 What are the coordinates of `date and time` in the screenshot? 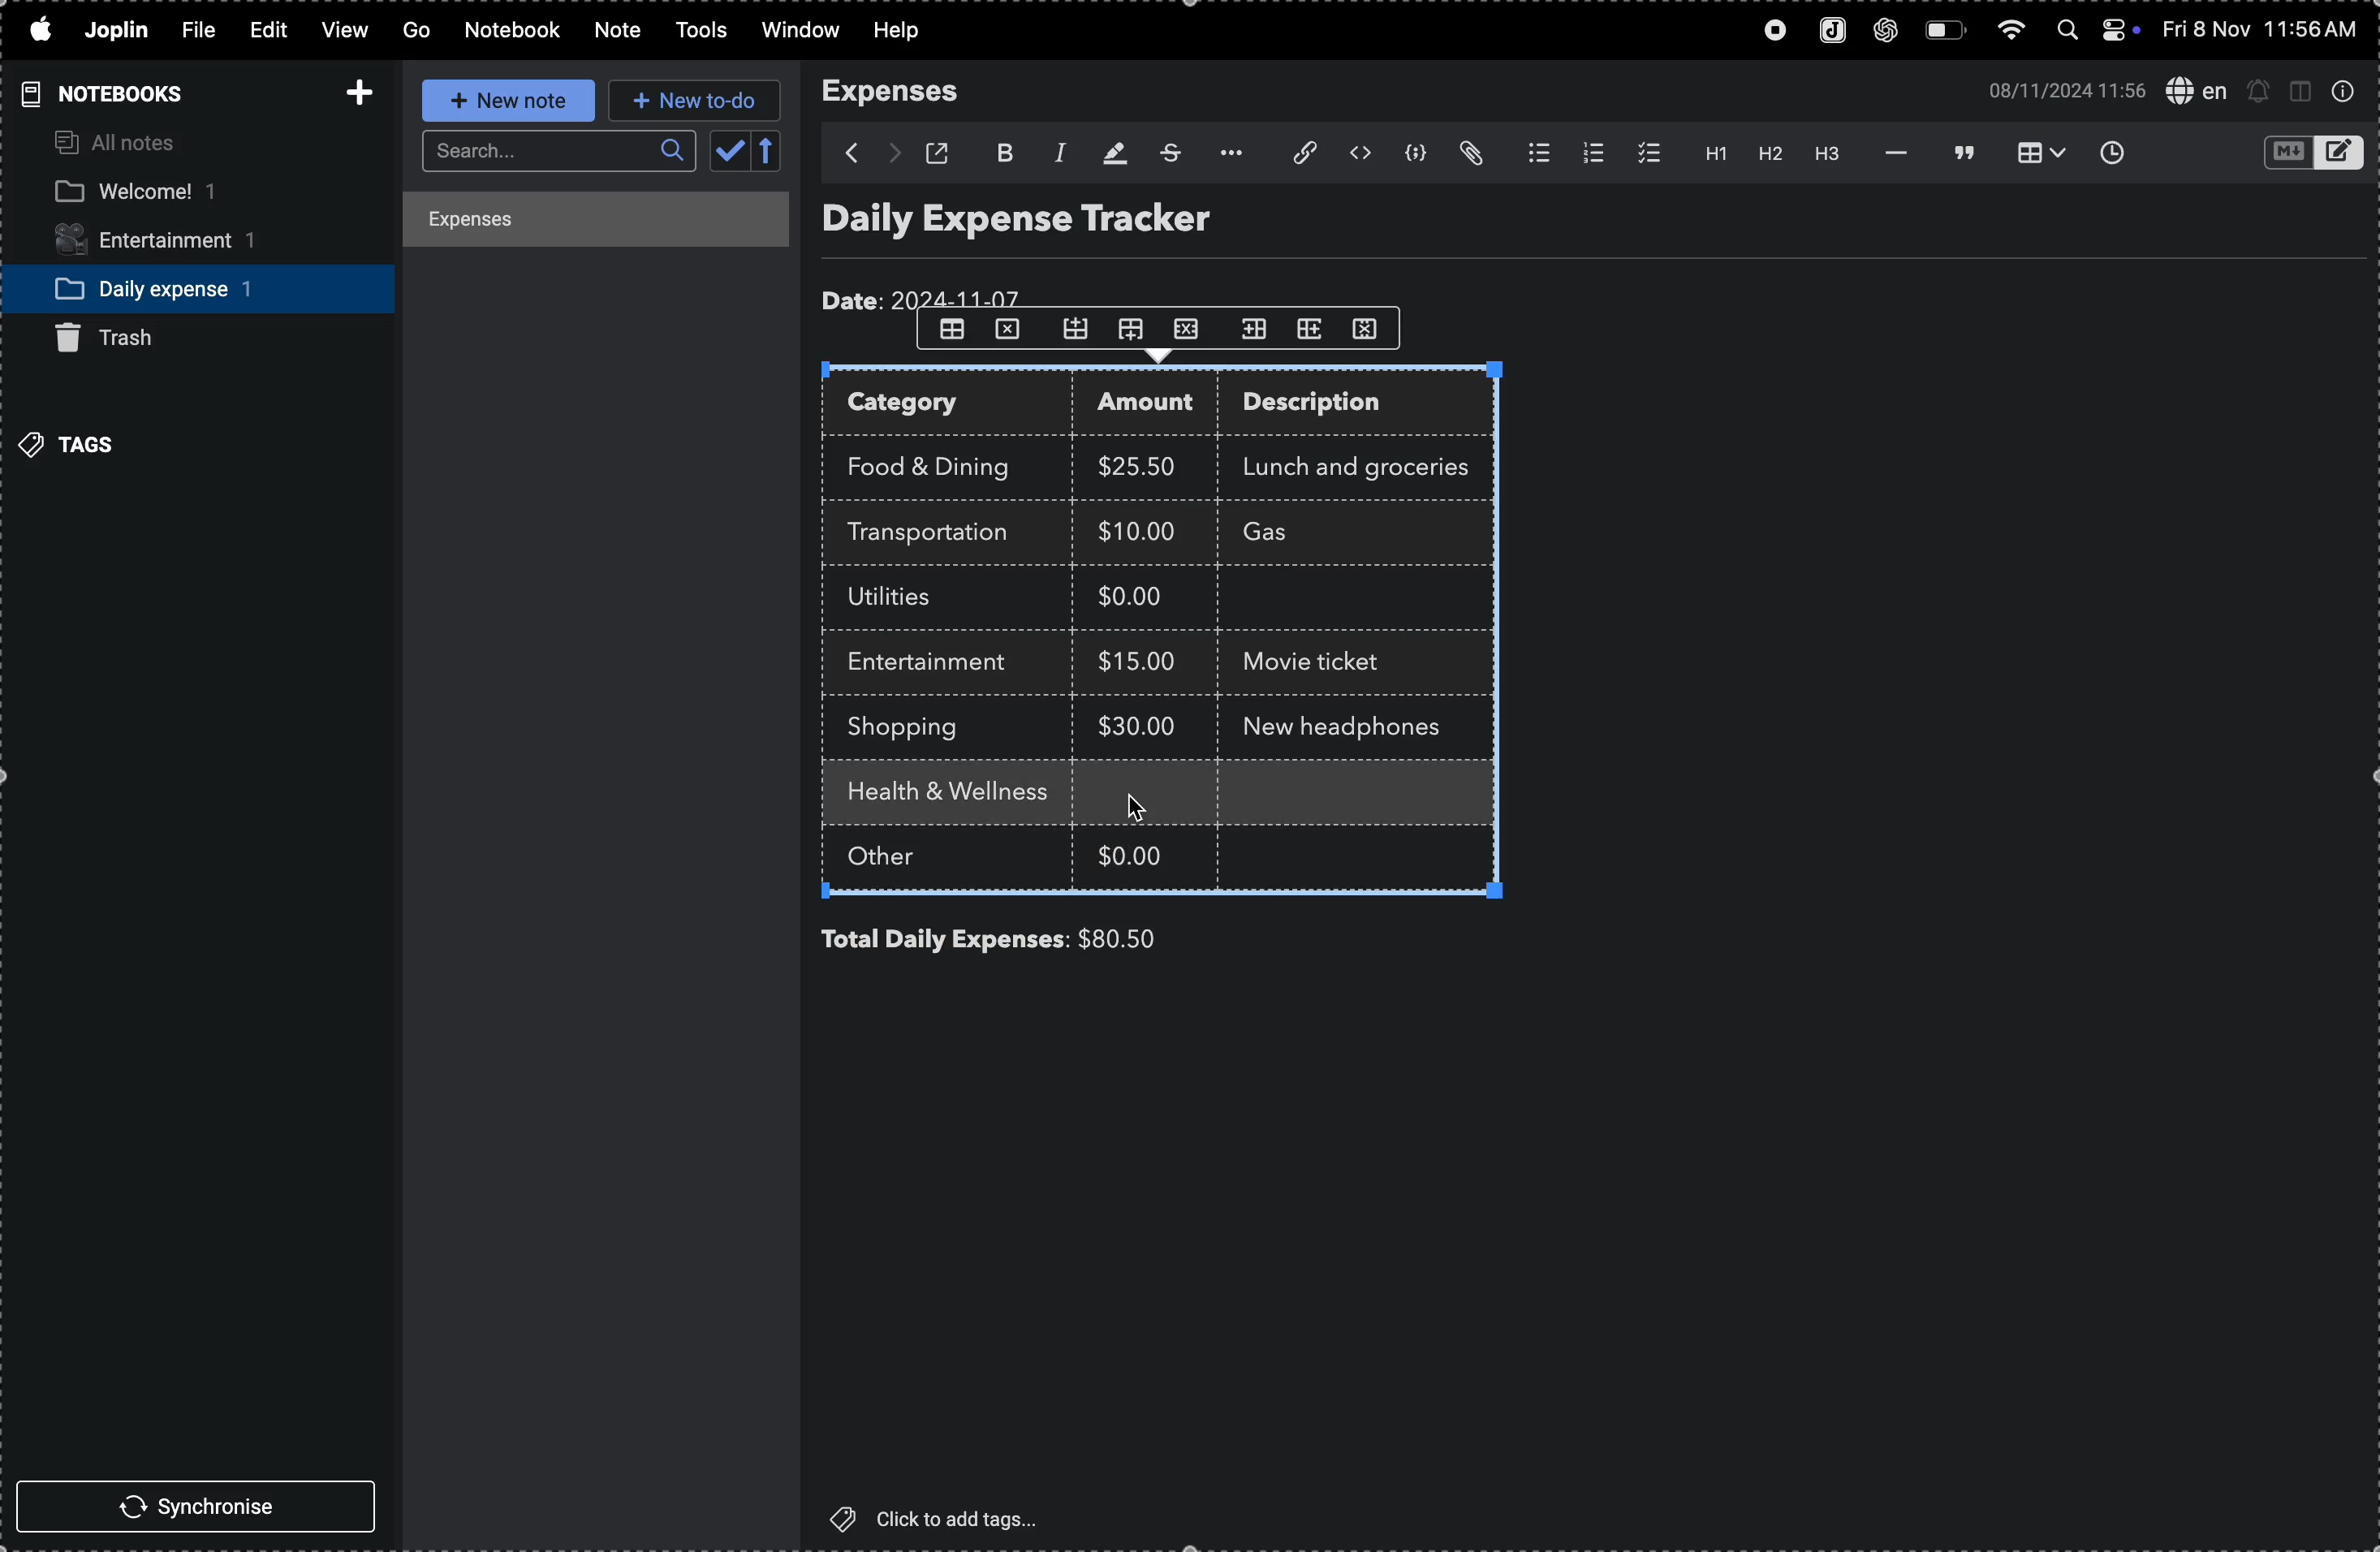 It's located at (2263, 30).